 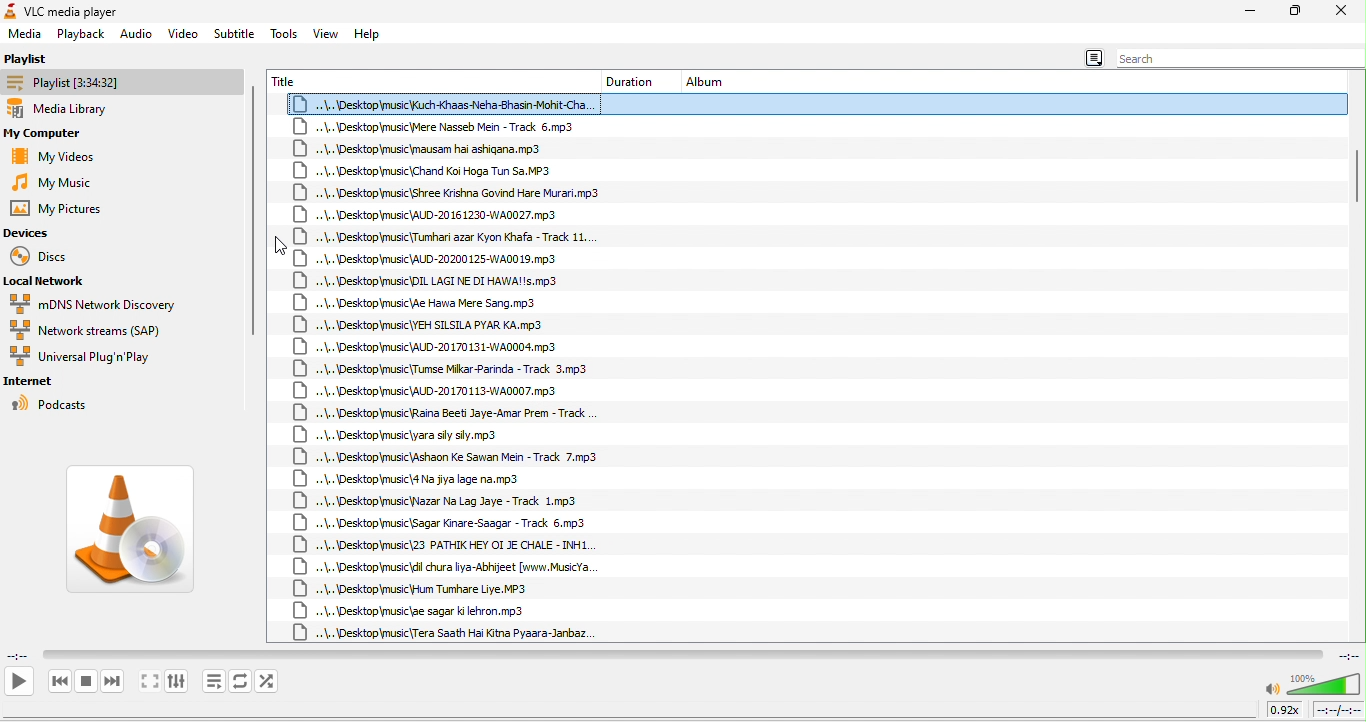 What do you see at coordinates (253, 209) in the screenshot?
I see `vertical scroll bar` at bounding box center [253, 209].